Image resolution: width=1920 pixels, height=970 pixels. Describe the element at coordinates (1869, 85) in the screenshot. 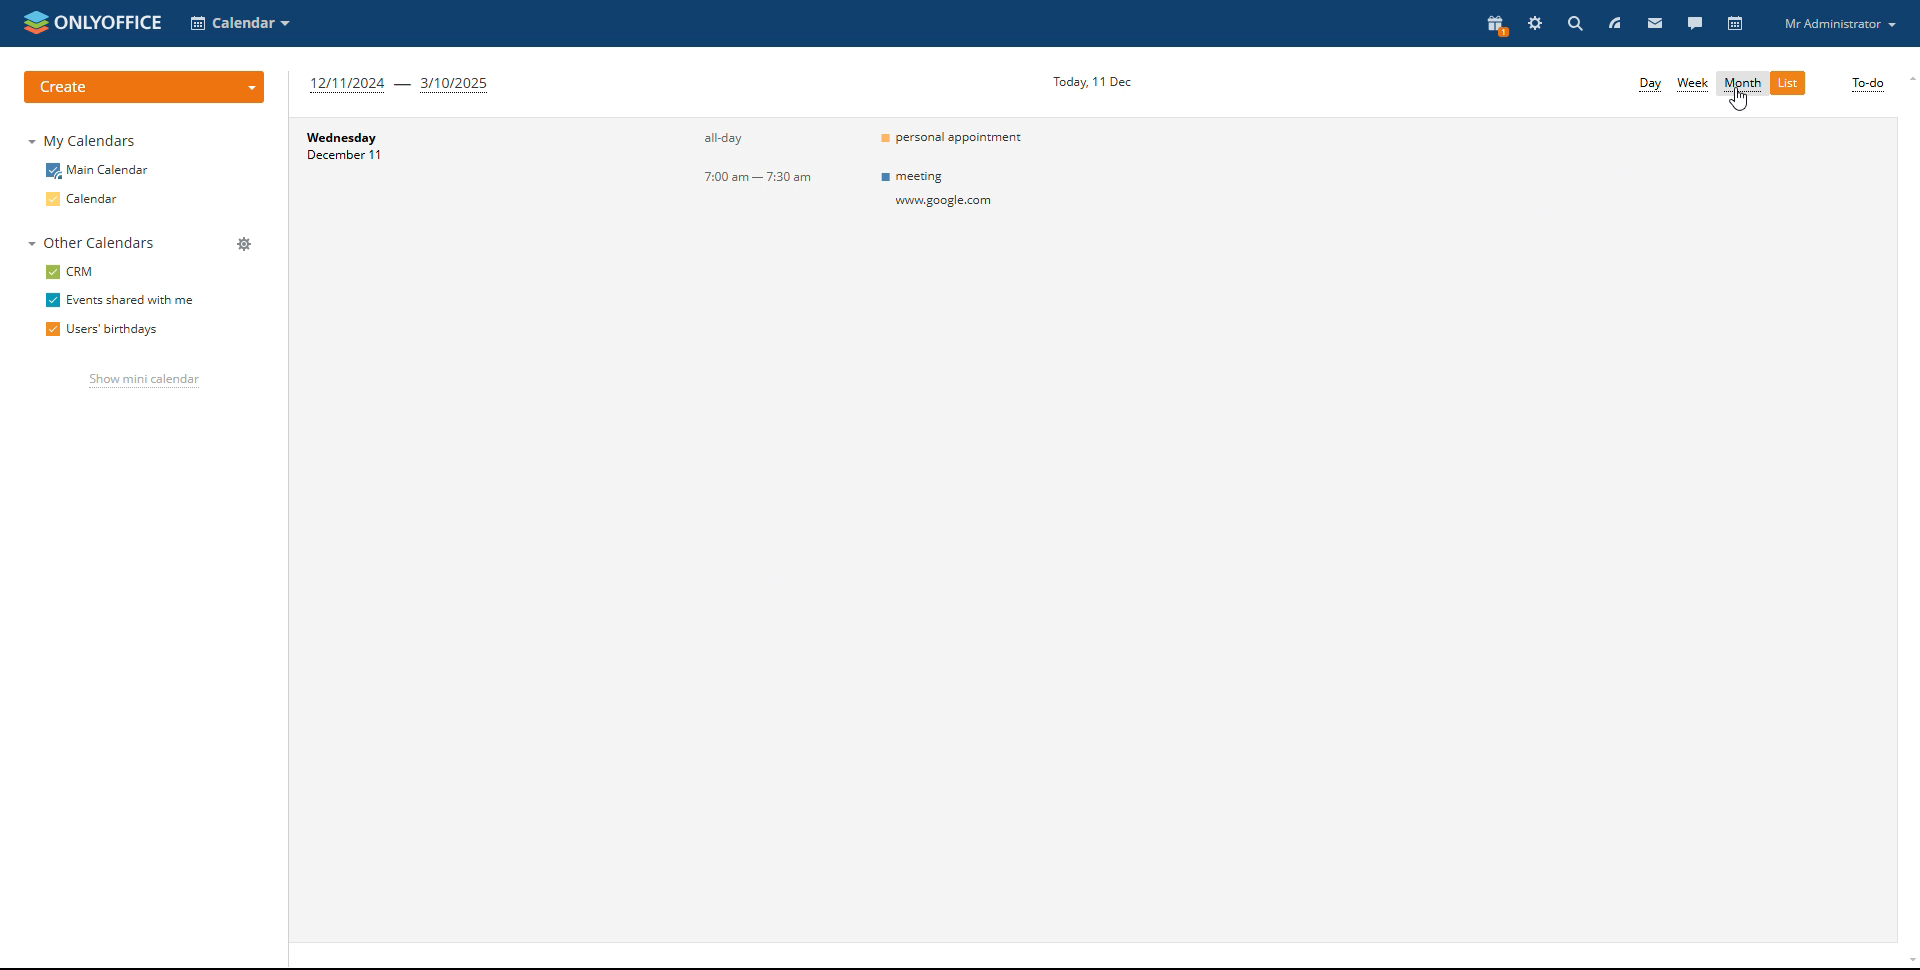

I see `to-do` at that location.